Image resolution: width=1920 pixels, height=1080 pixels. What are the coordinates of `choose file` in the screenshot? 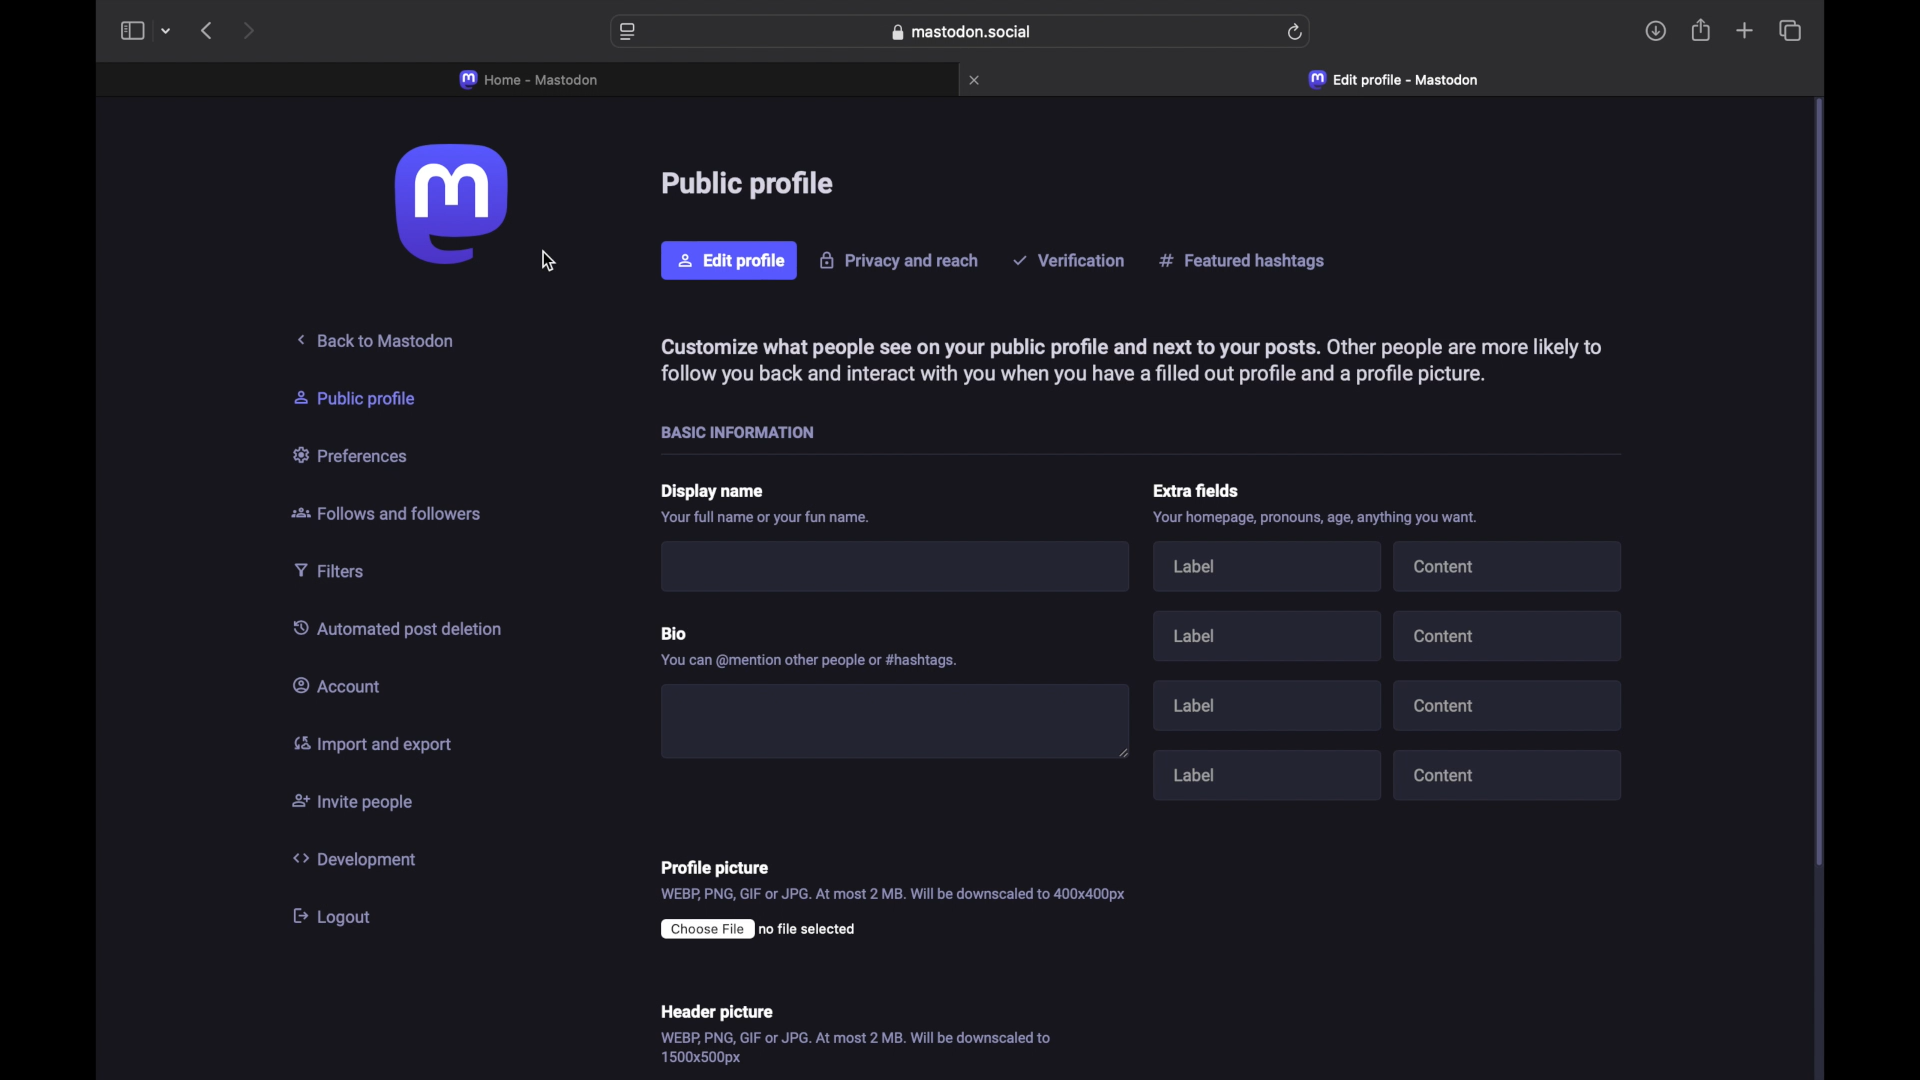 It's located at (706, 928).